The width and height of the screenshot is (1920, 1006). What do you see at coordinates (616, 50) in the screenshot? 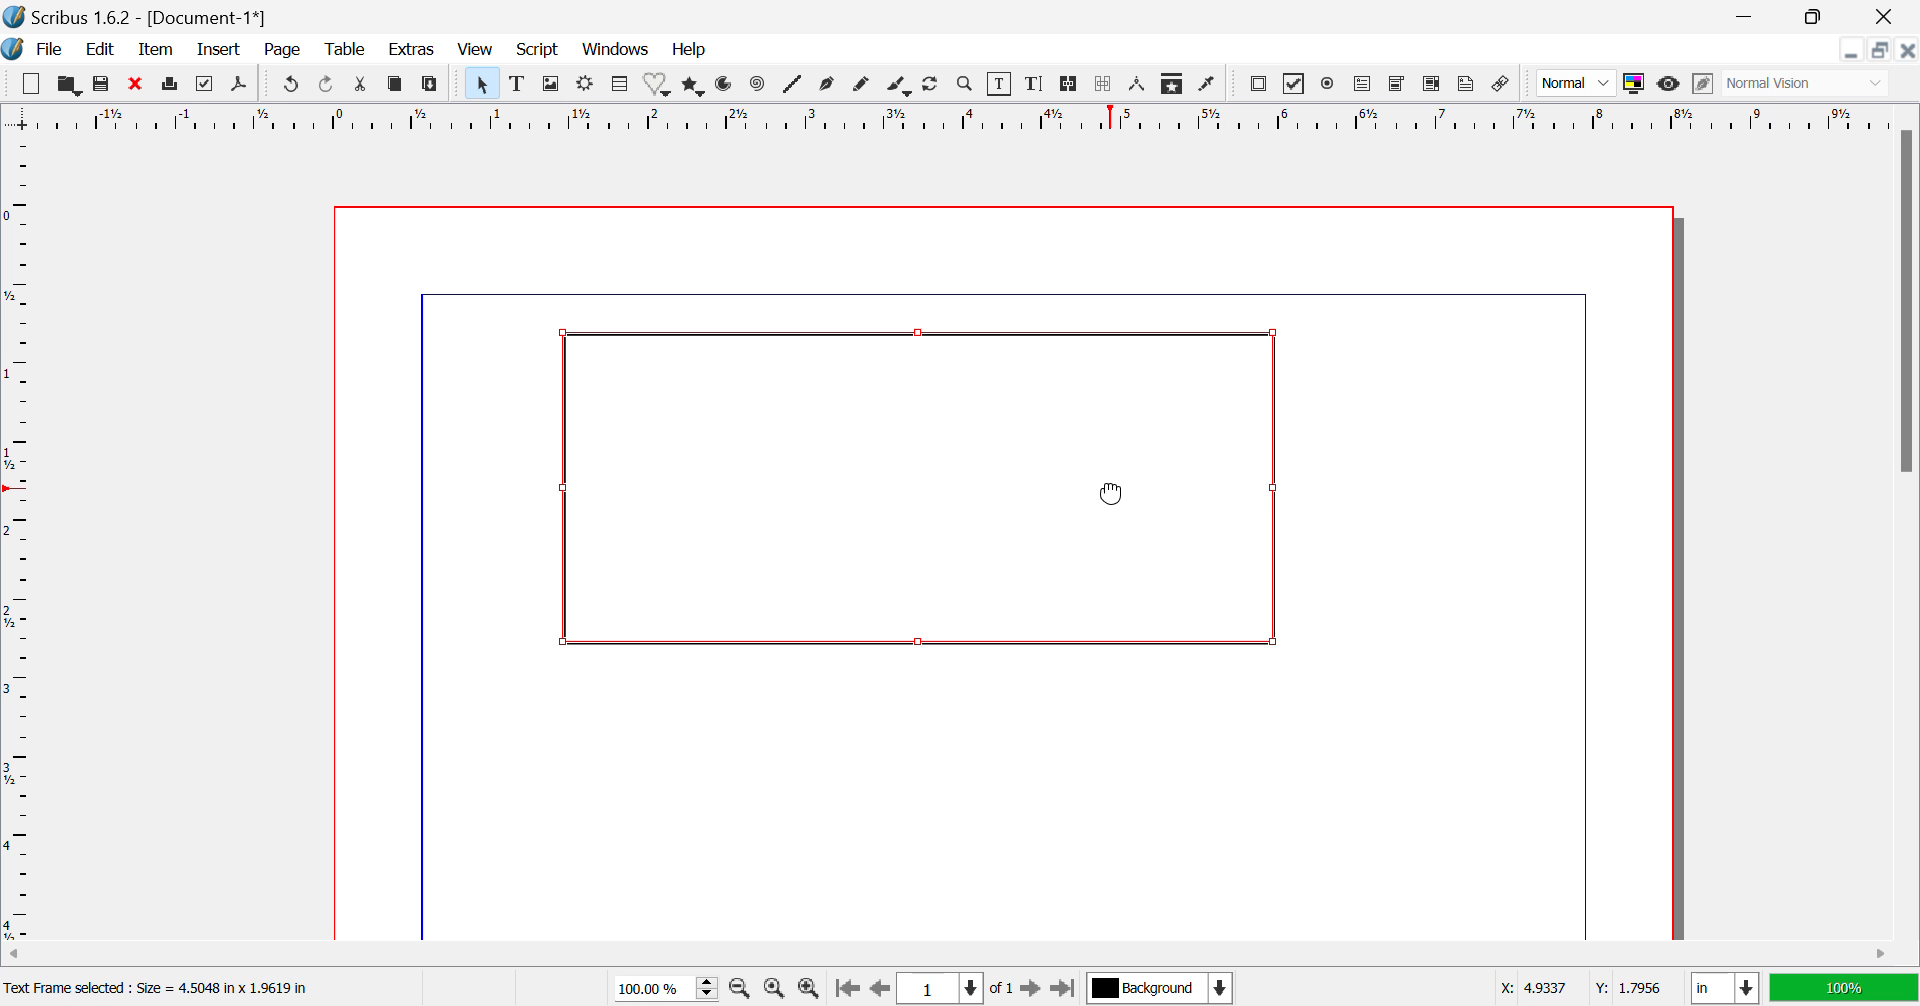
I see `Windows` at bounding box center [616, 50].